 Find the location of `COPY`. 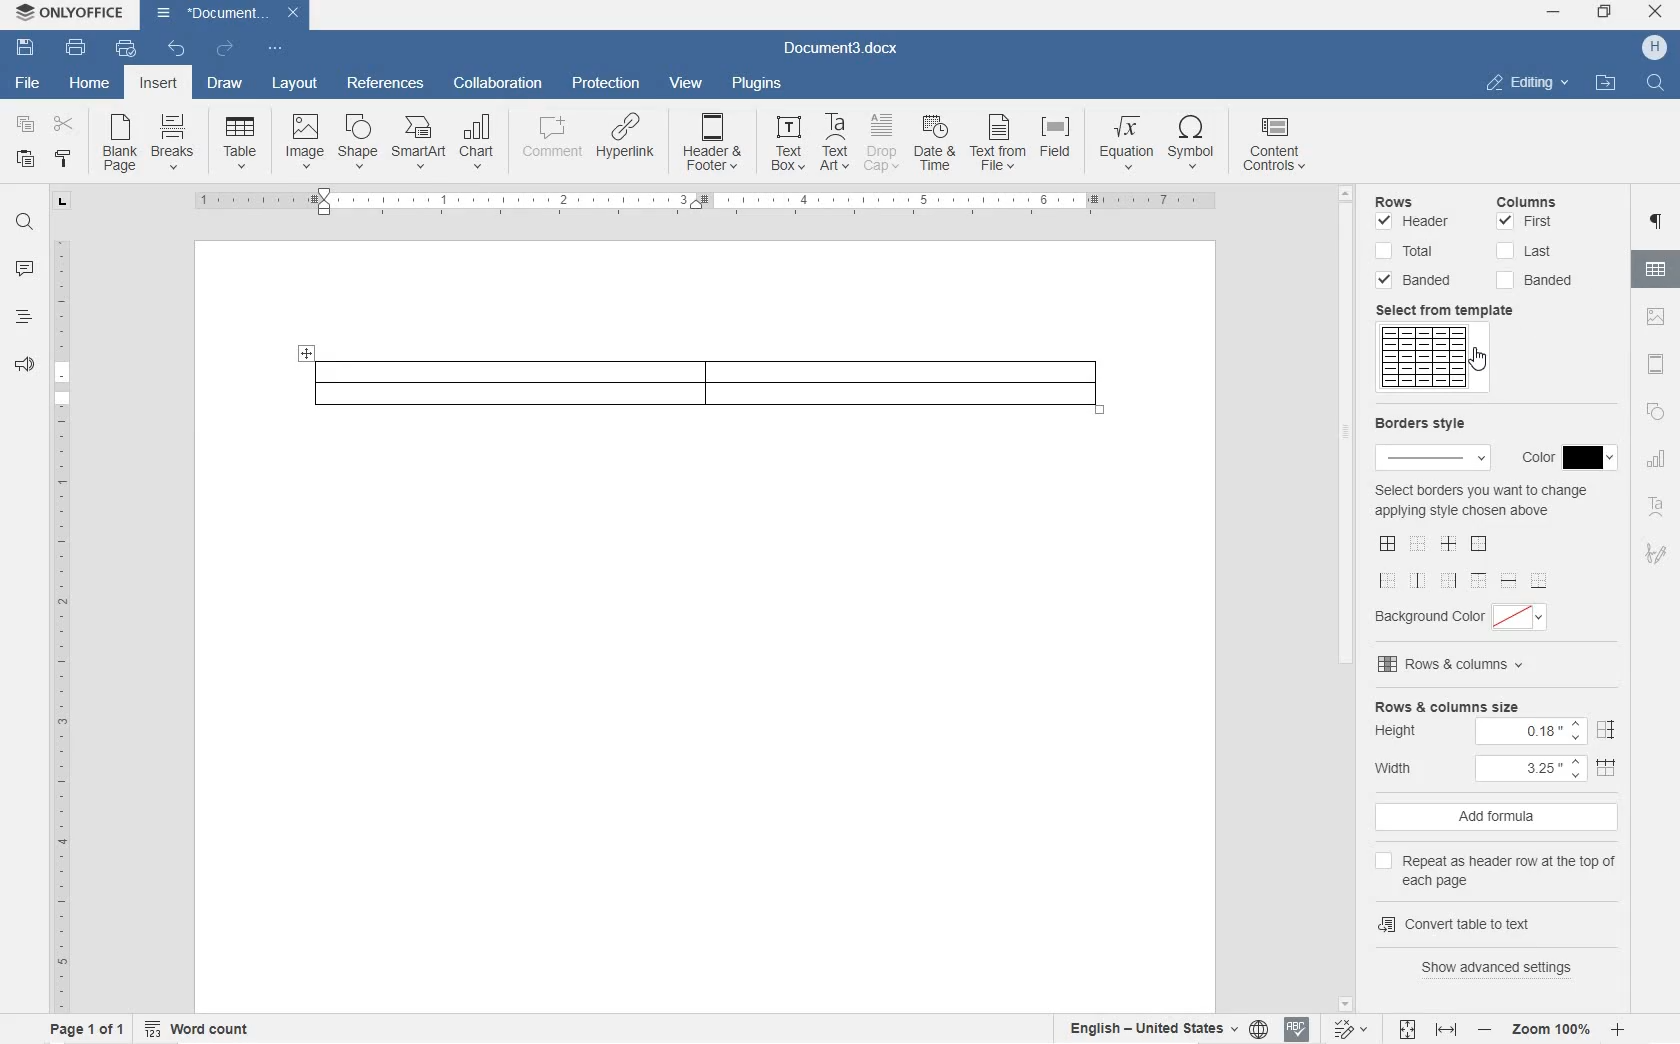

COPY is located at coordinates (23, 124).